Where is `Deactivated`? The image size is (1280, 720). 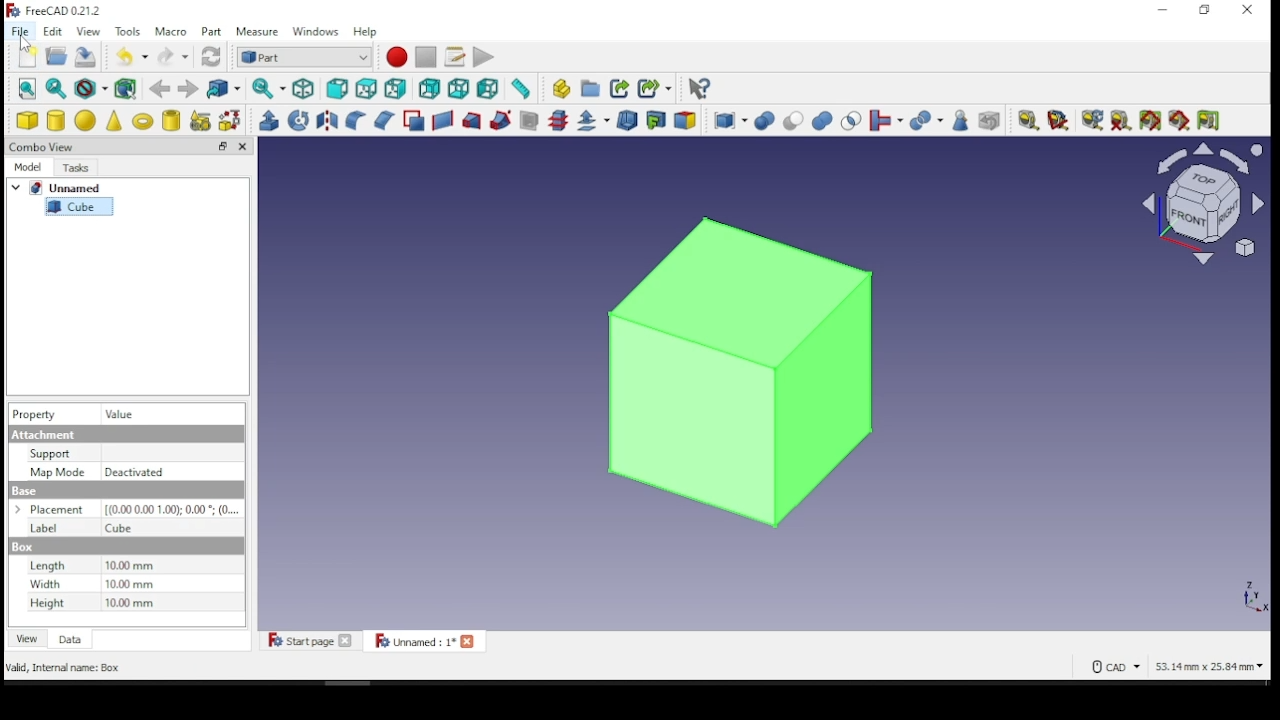
Deactivated is located at coordinates (138, 472).